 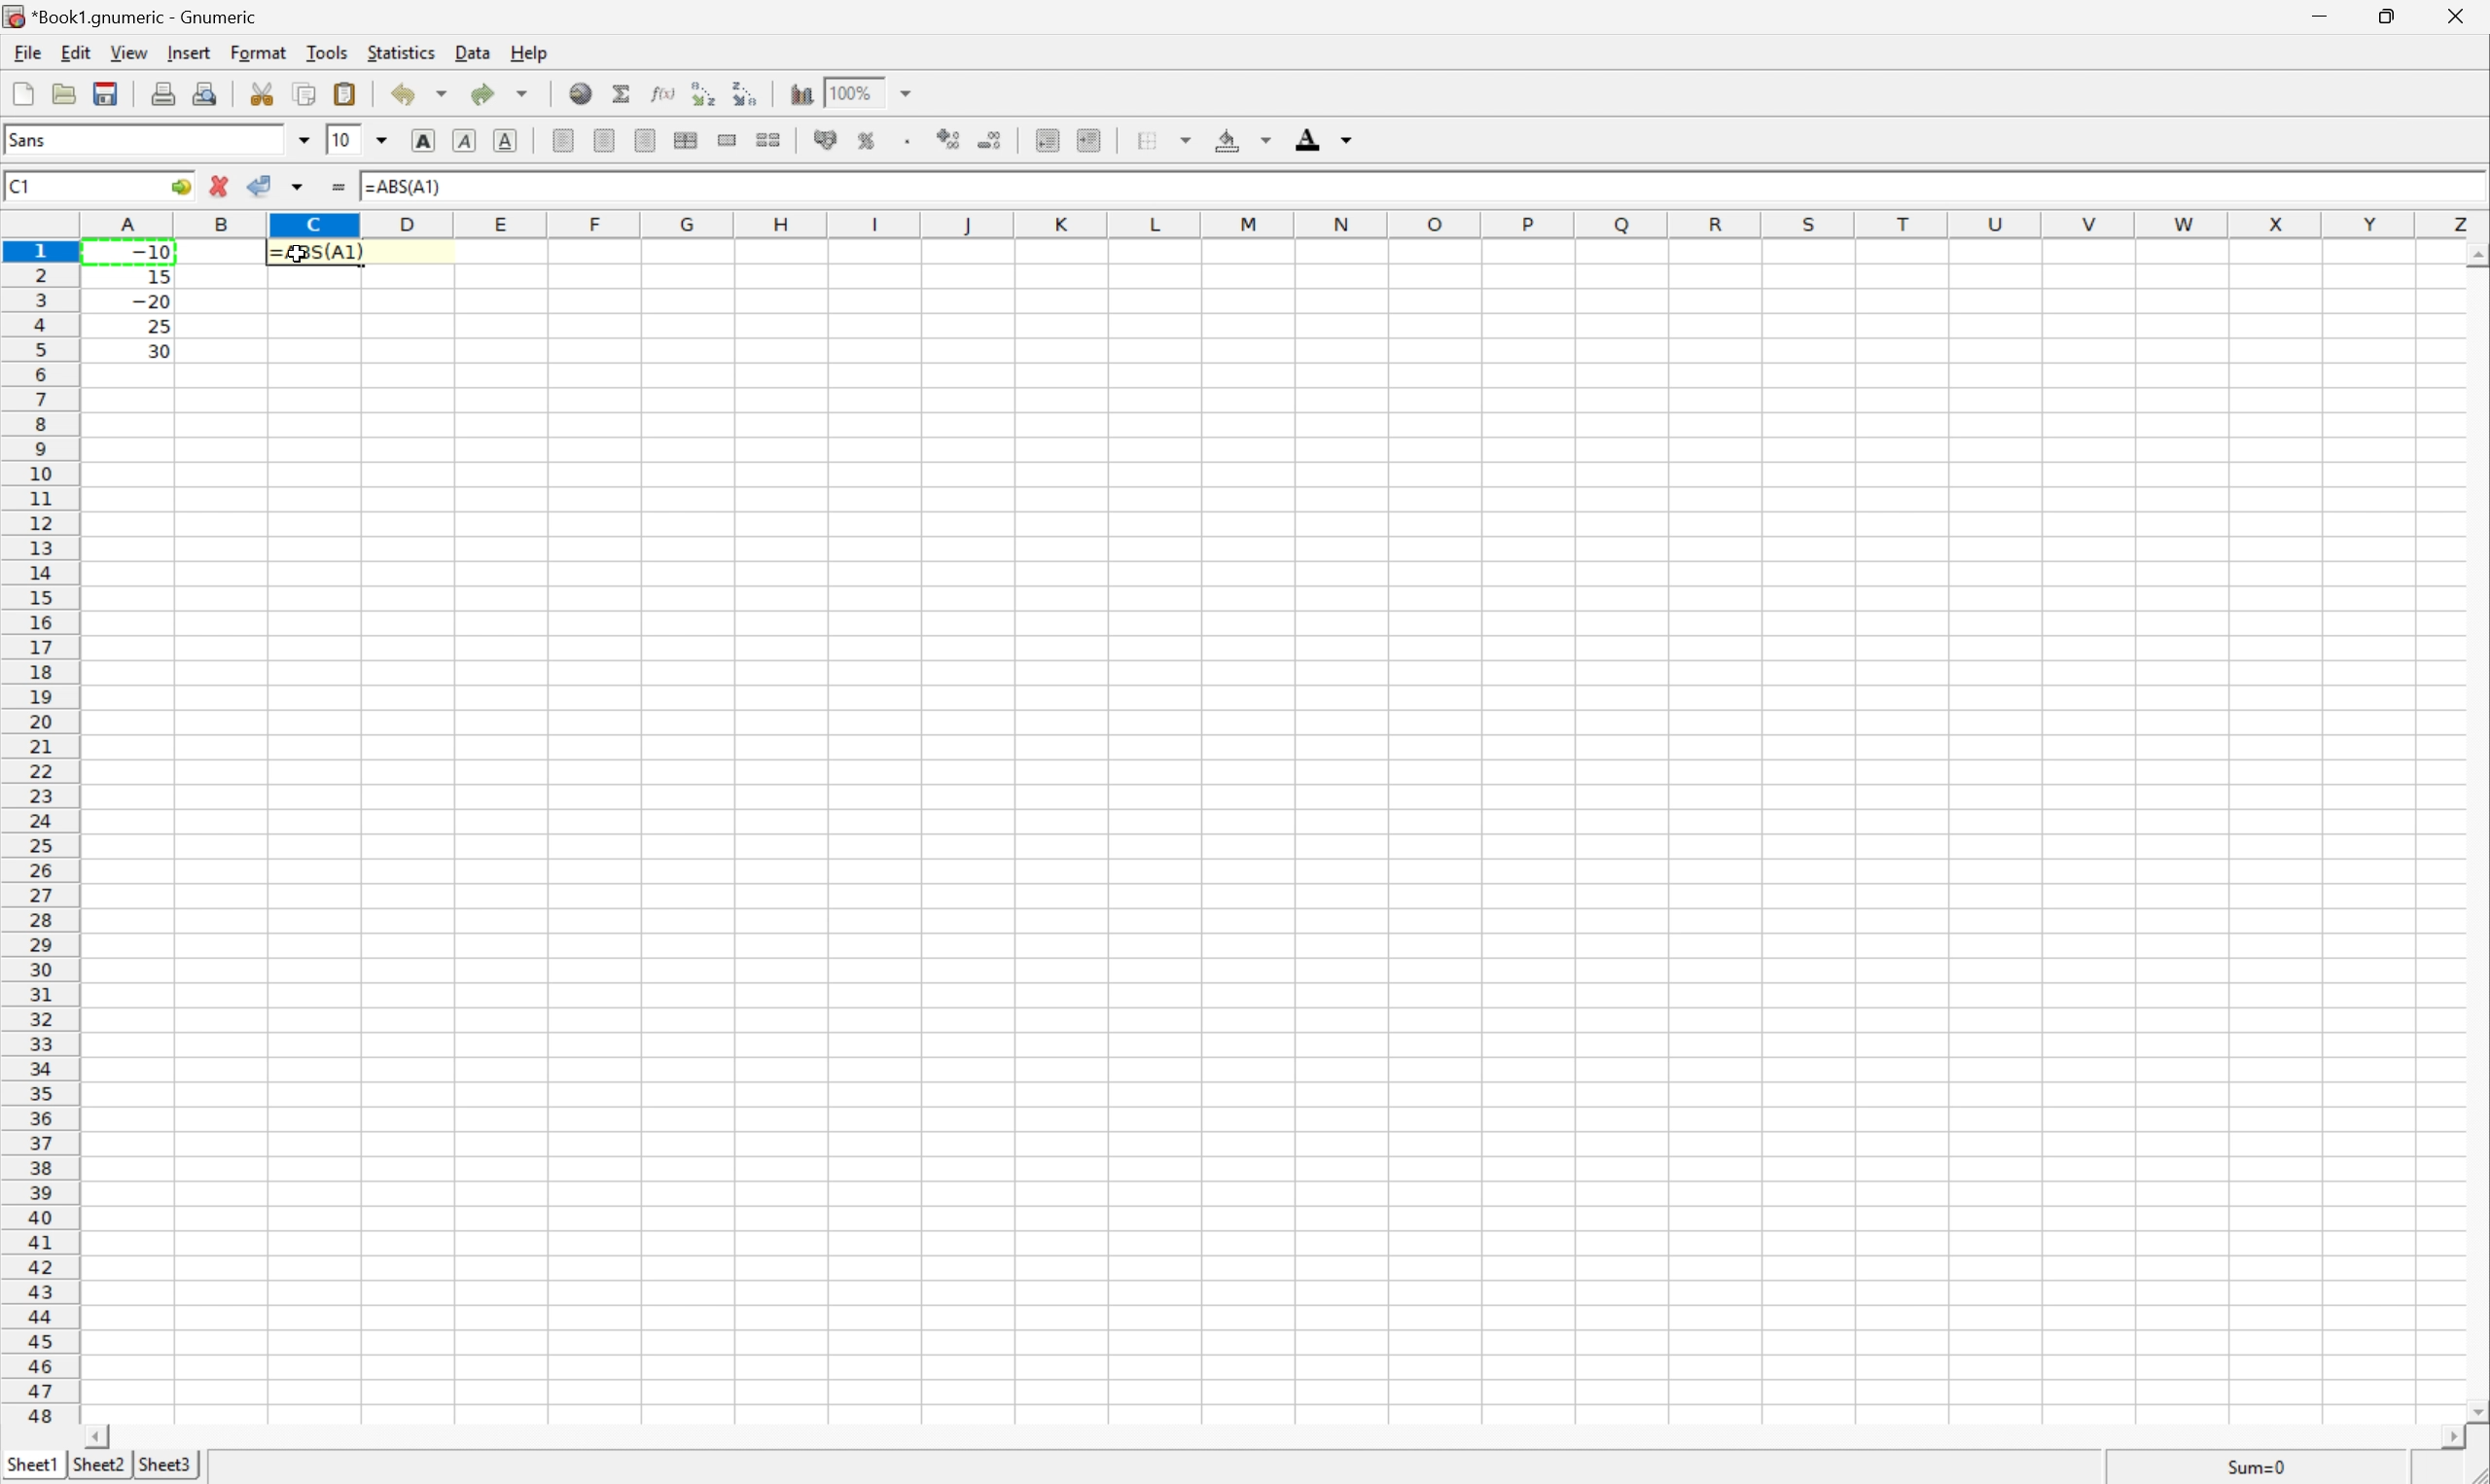 I want to click on Sans, so click(x=31, y=139).